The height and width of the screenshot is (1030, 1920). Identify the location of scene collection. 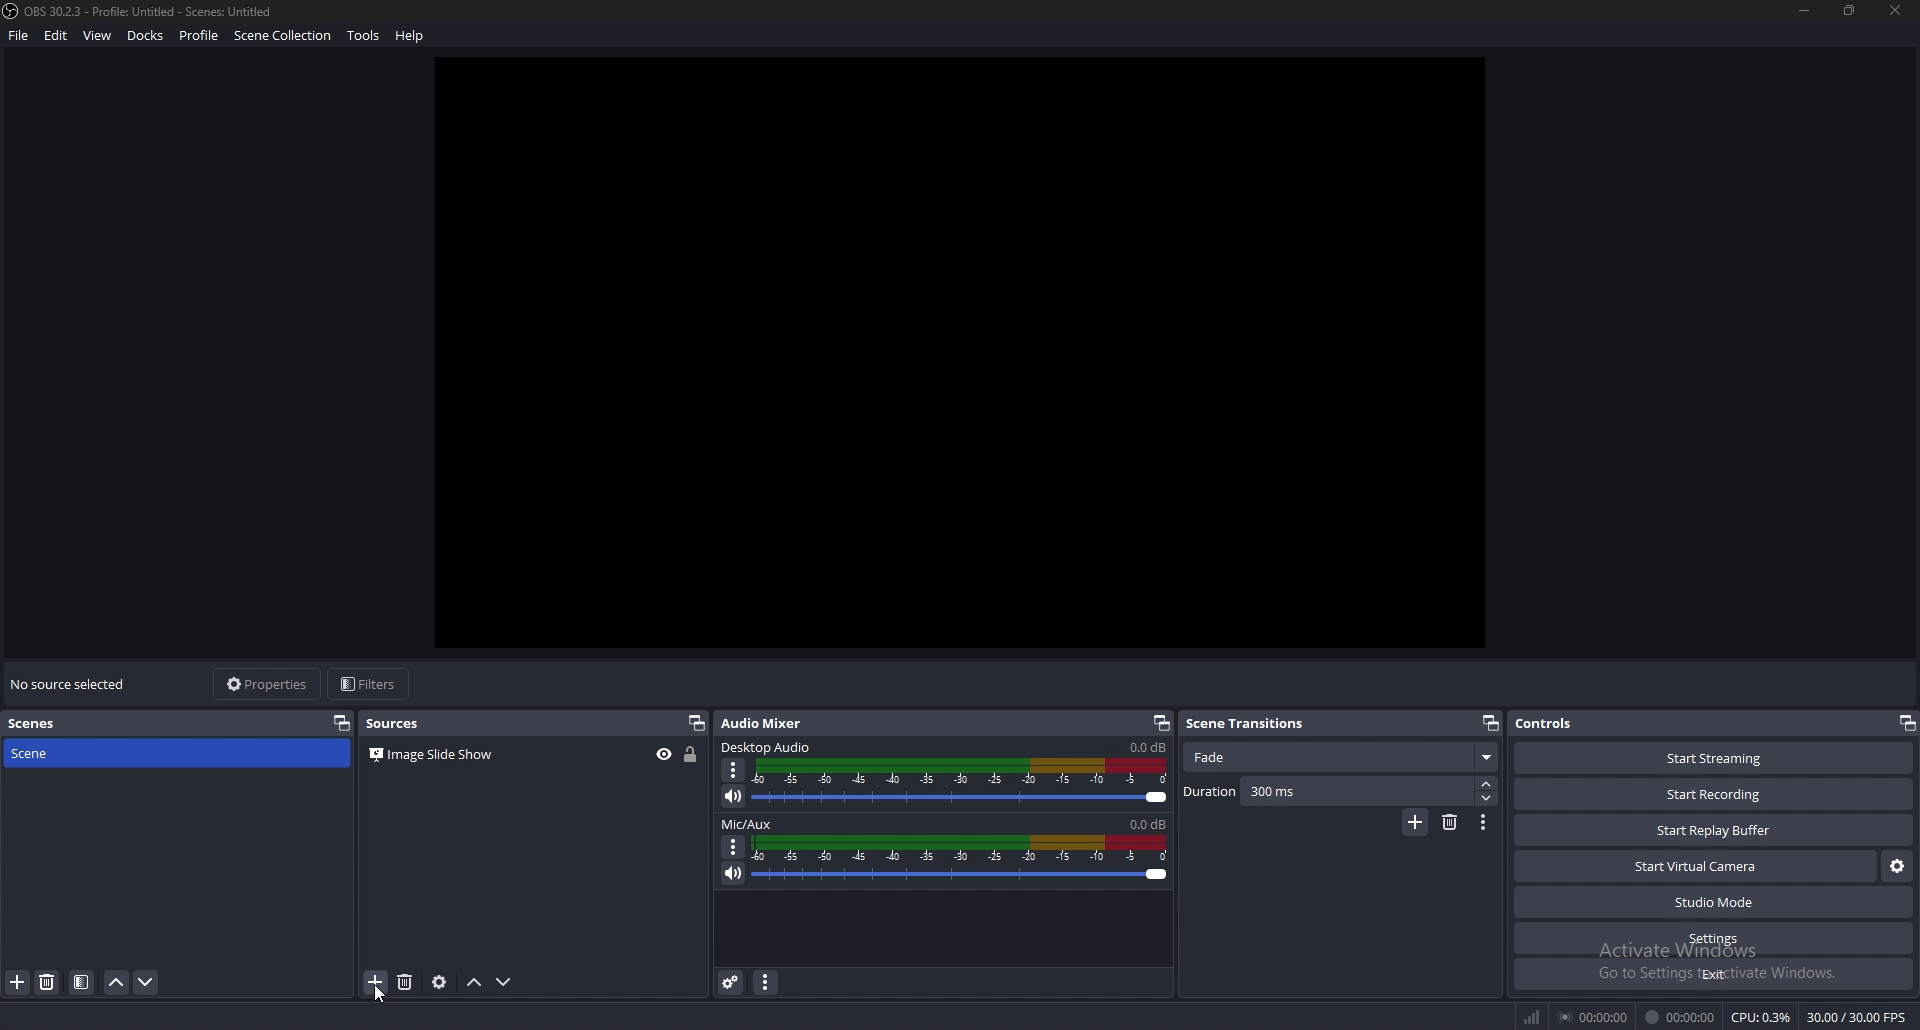
(284, 34).